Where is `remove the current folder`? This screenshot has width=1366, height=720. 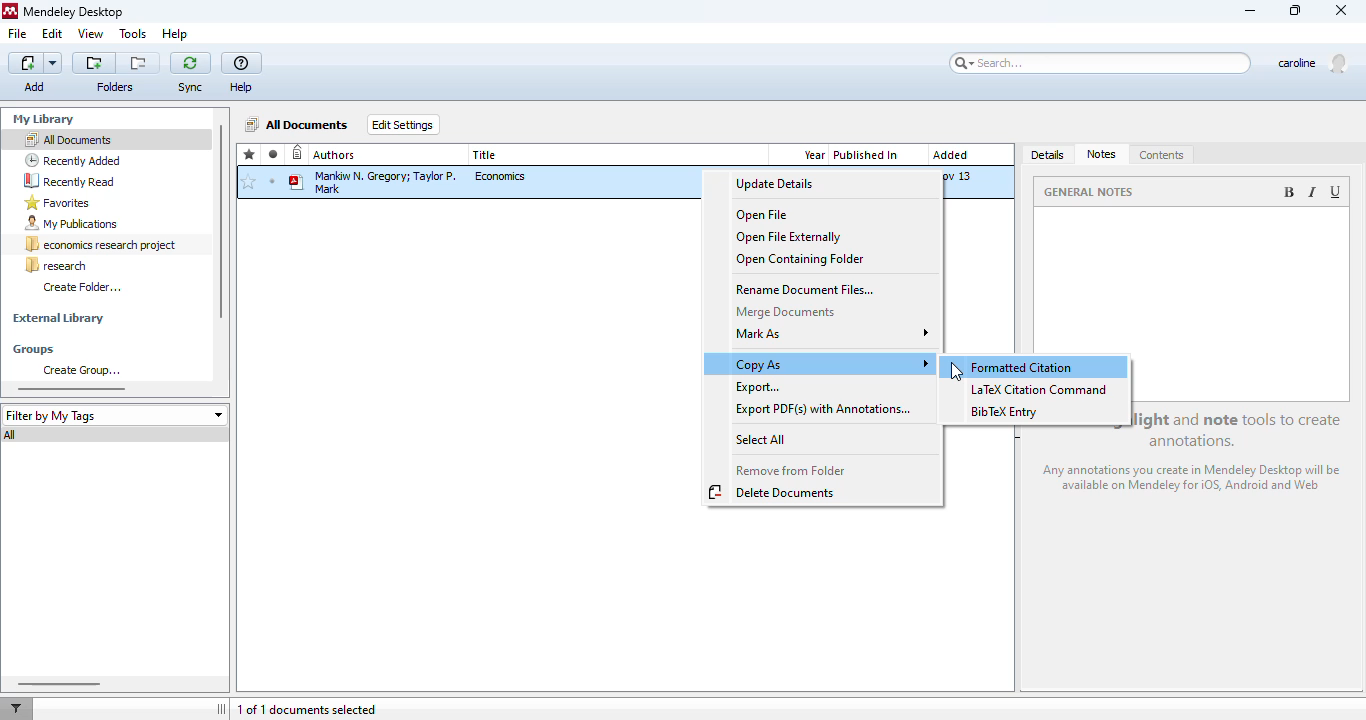 remove the current folder is located at coordinates (139, 63).